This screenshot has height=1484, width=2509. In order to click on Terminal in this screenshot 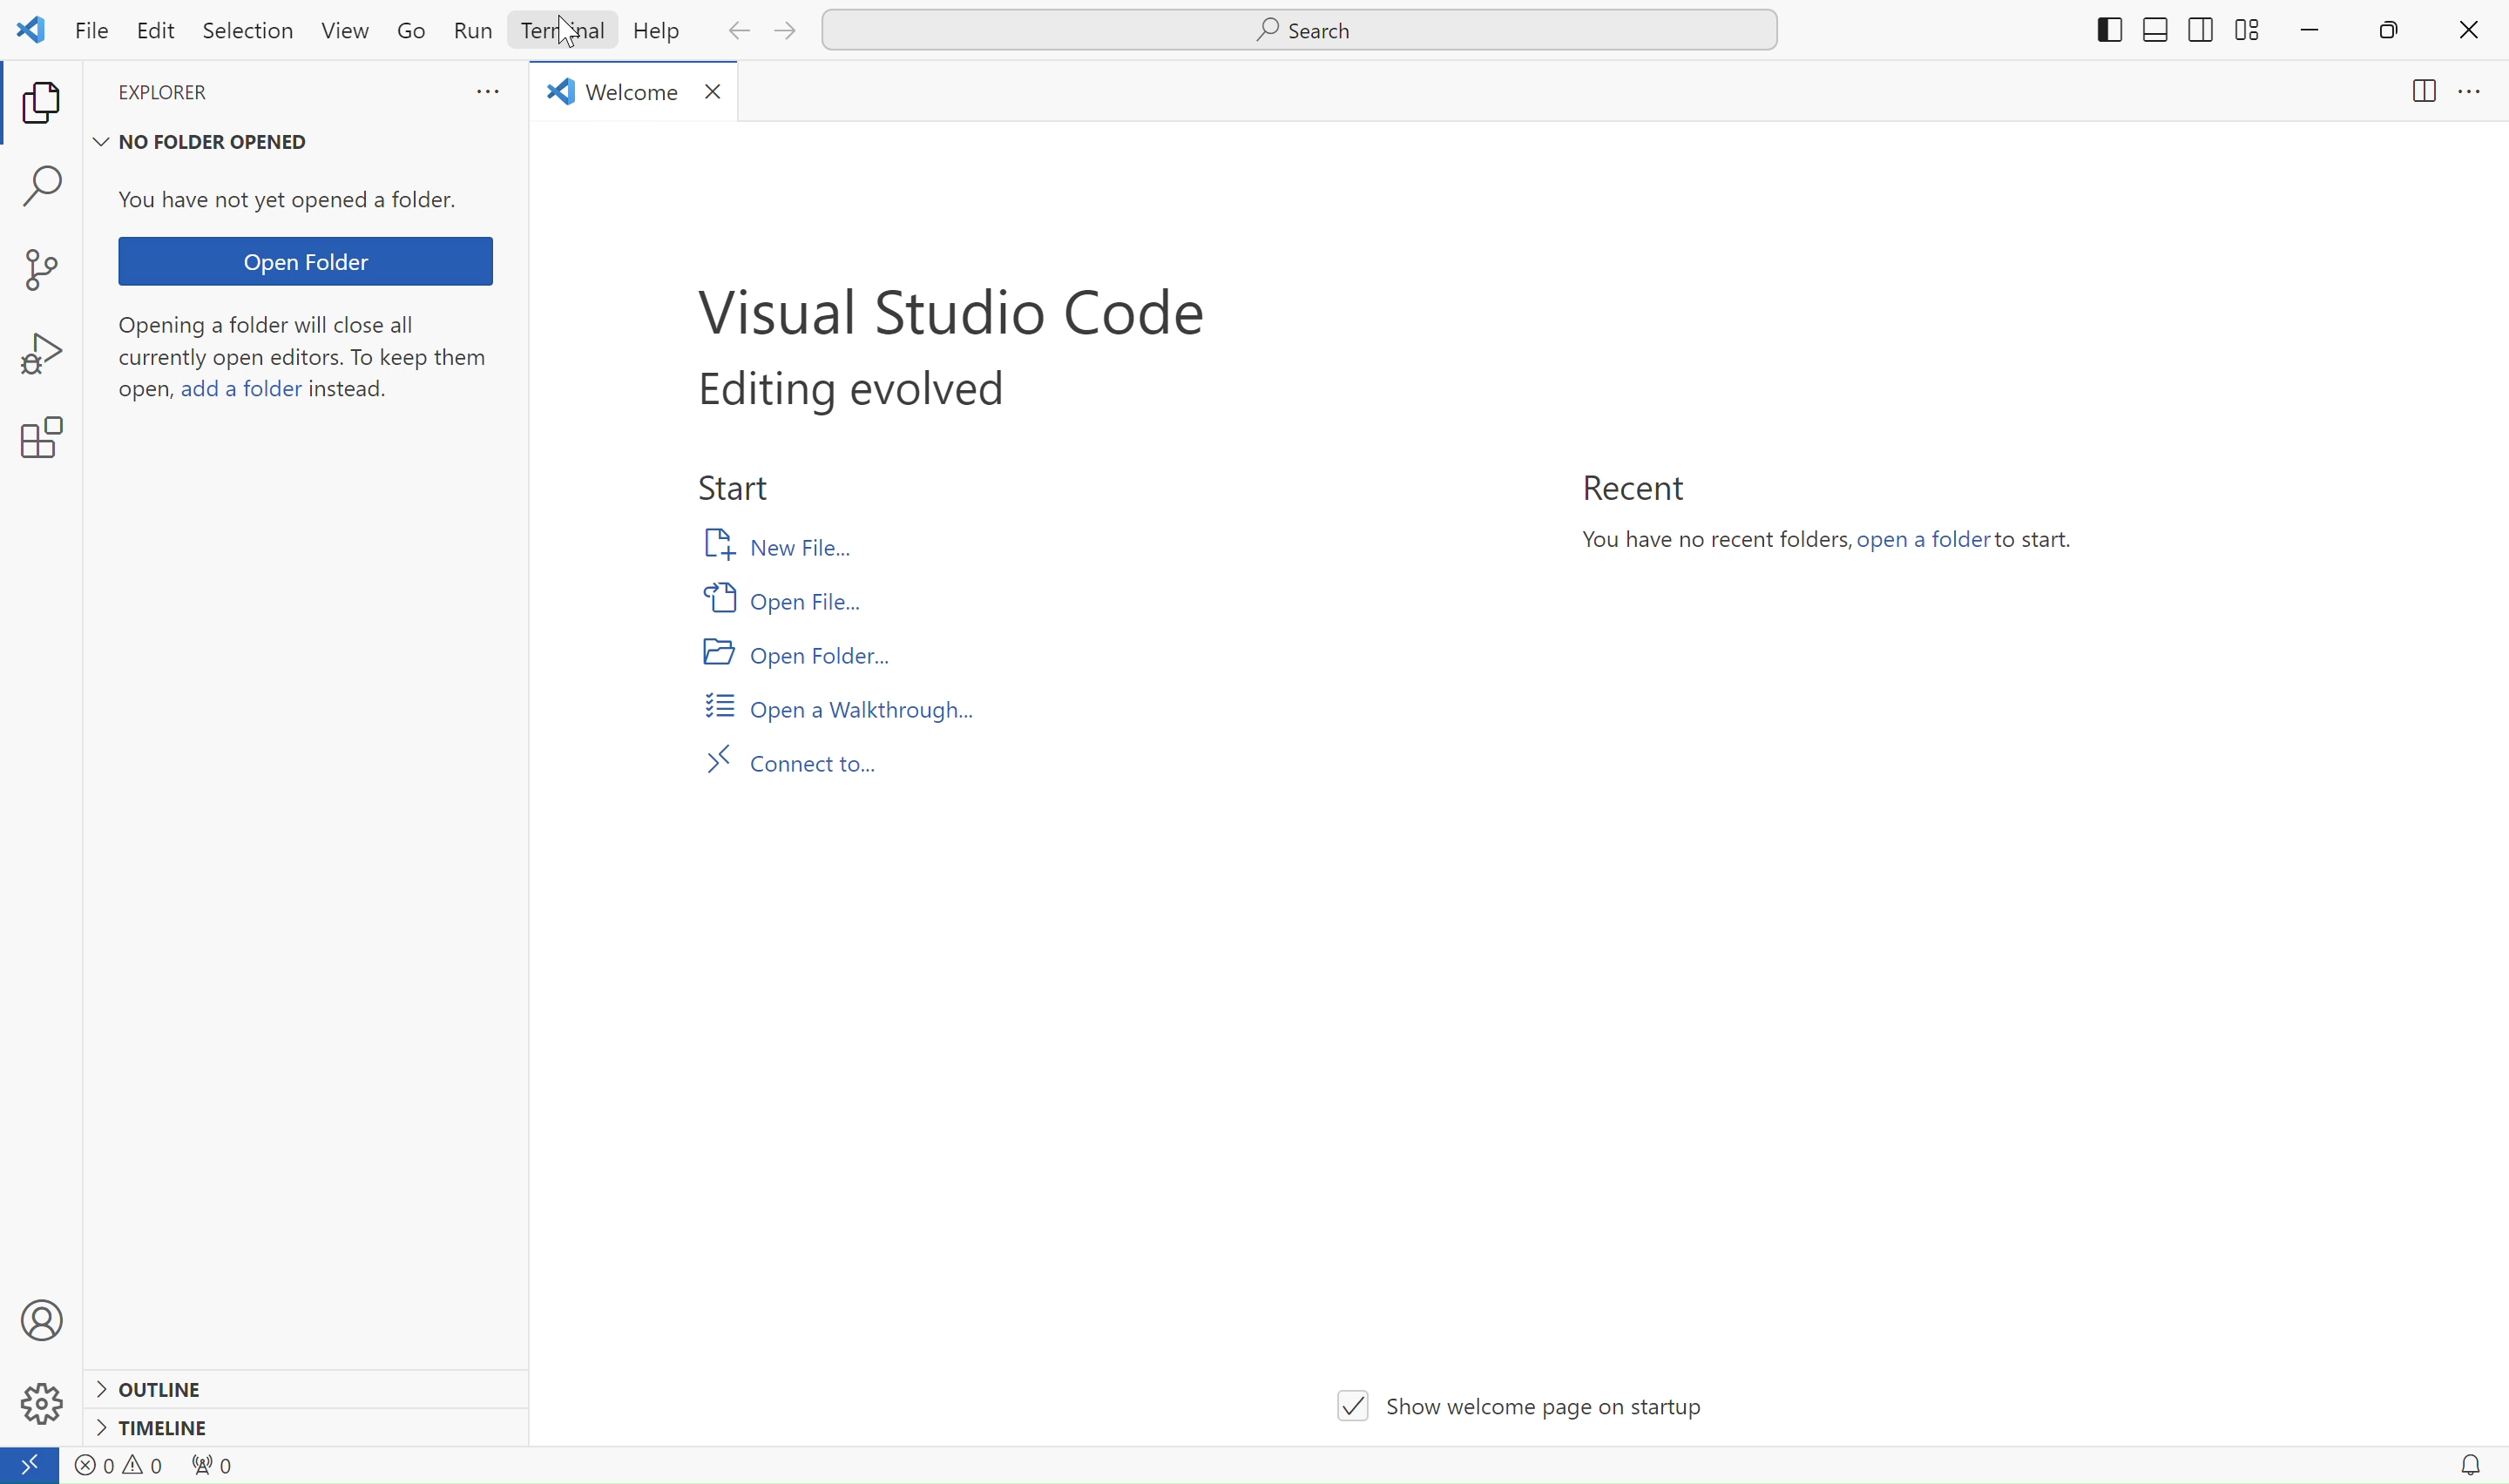, I will do `click(559, 31)`.